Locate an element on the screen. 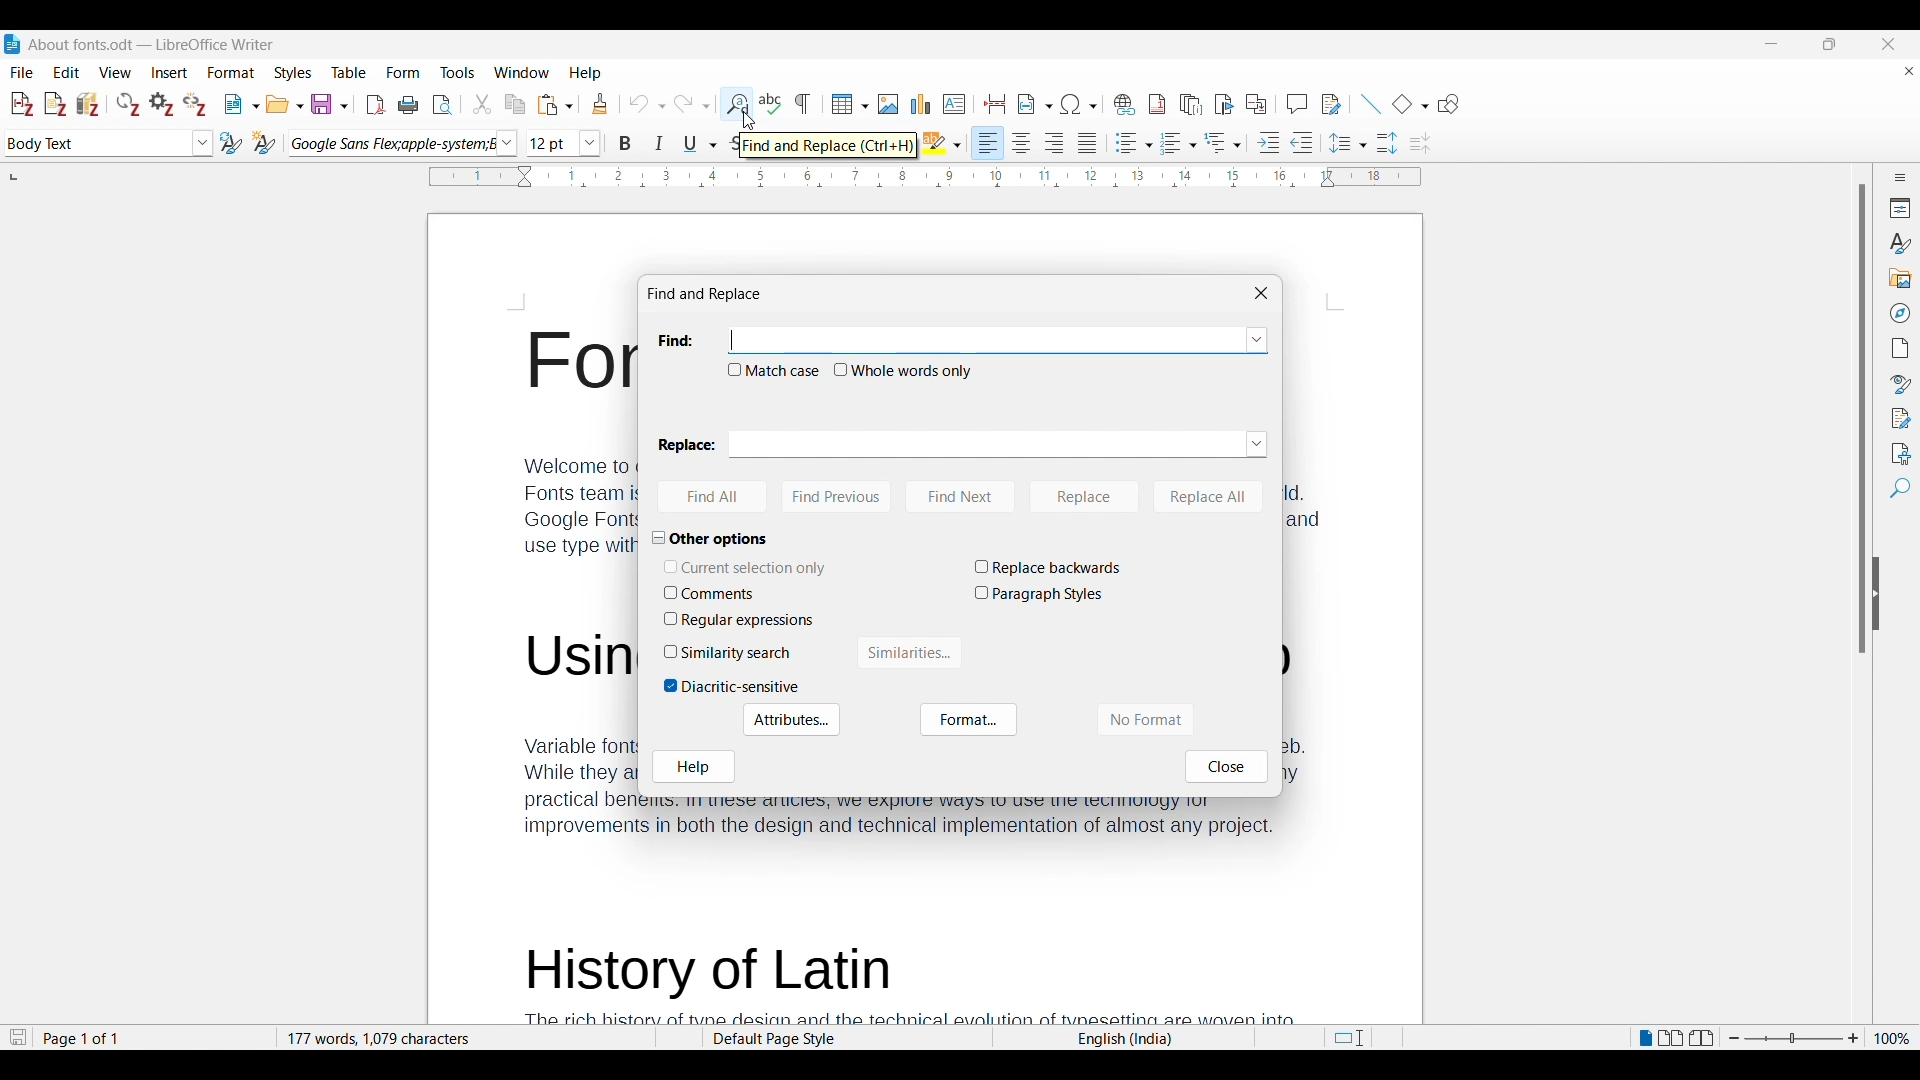  Replace all is located at coordinates (1208, 498).